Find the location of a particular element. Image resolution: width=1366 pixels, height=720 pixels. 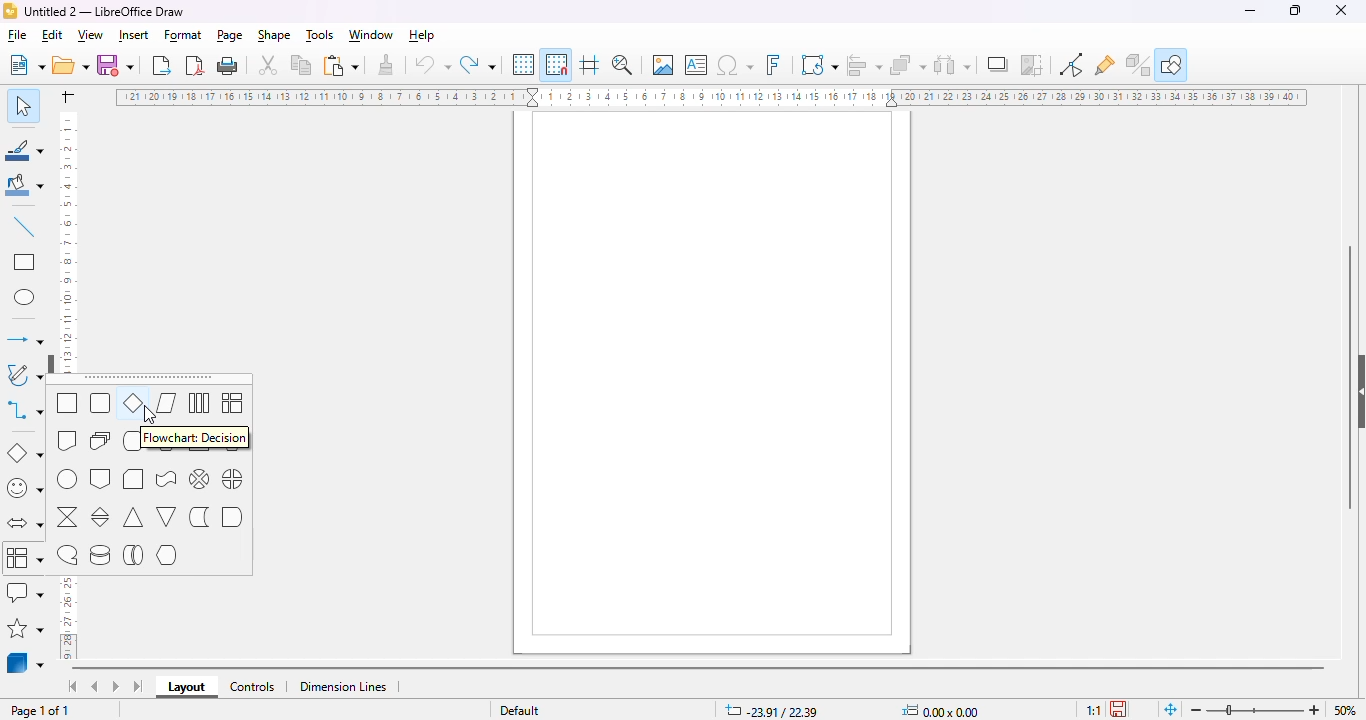

flowchart: or is located at coordinates (234, 479).